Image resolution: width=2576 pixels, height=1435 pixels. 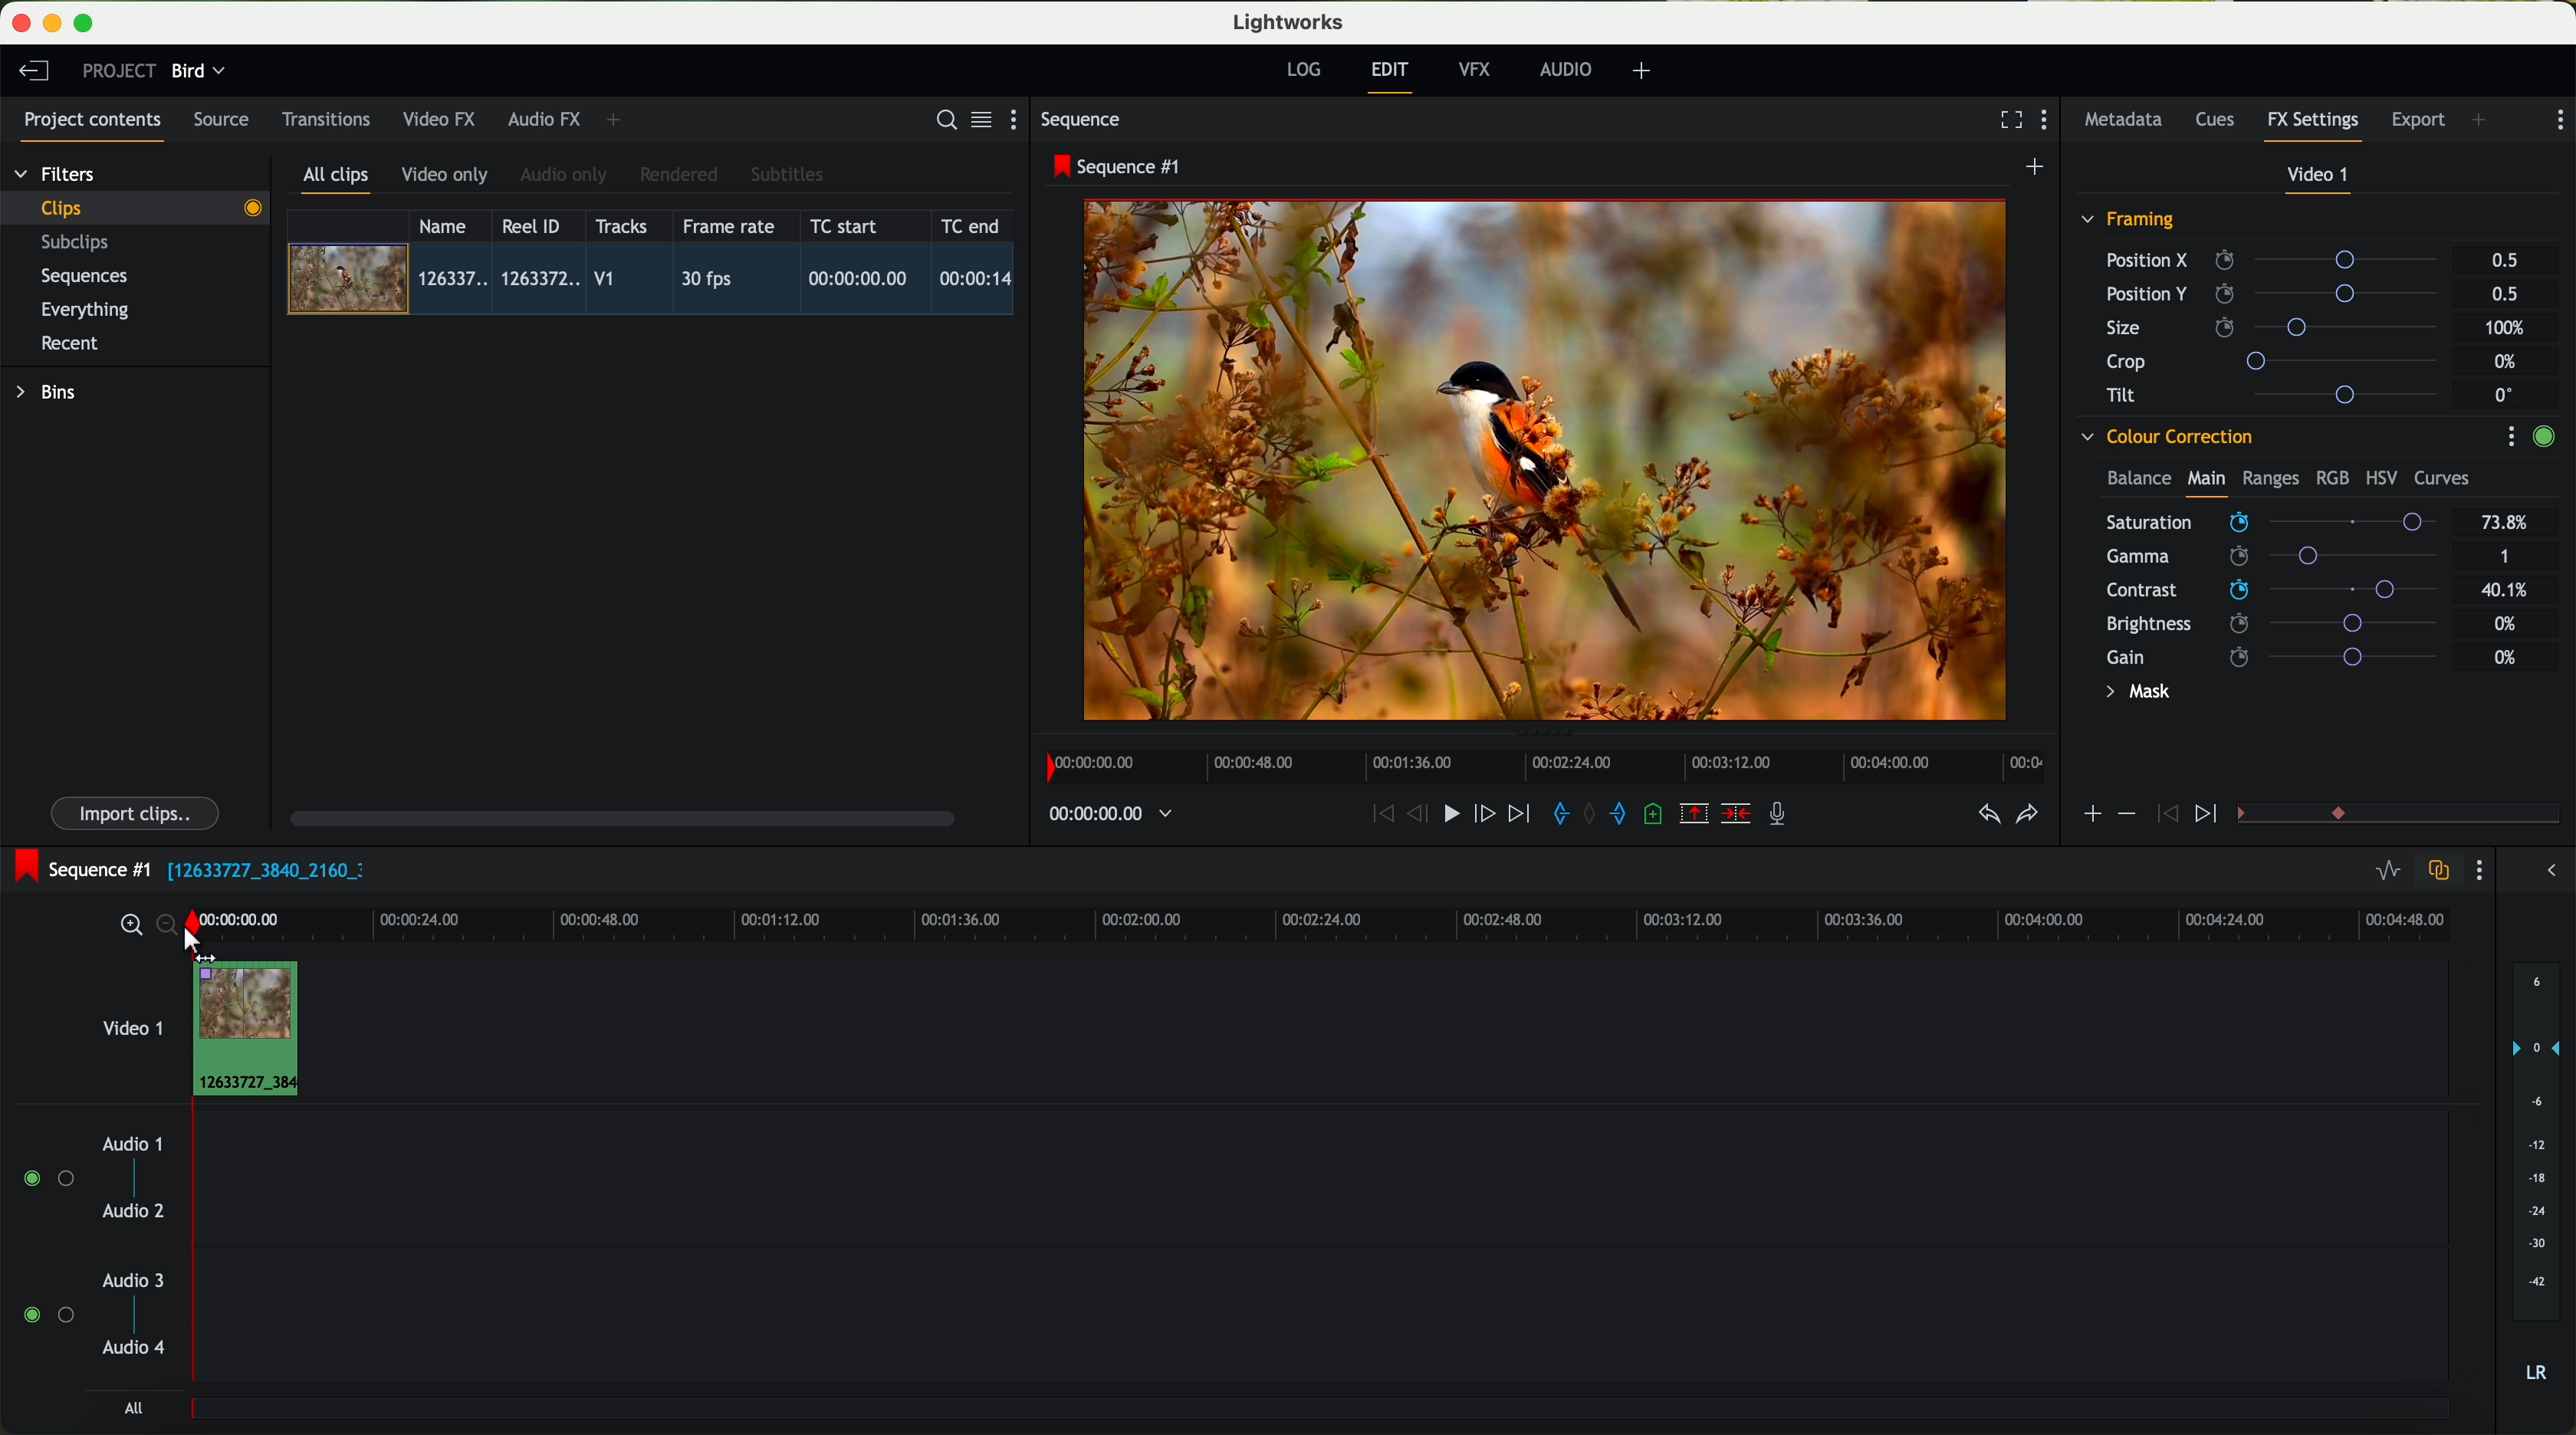 I want to click on recent, so click(x=70, y=346).